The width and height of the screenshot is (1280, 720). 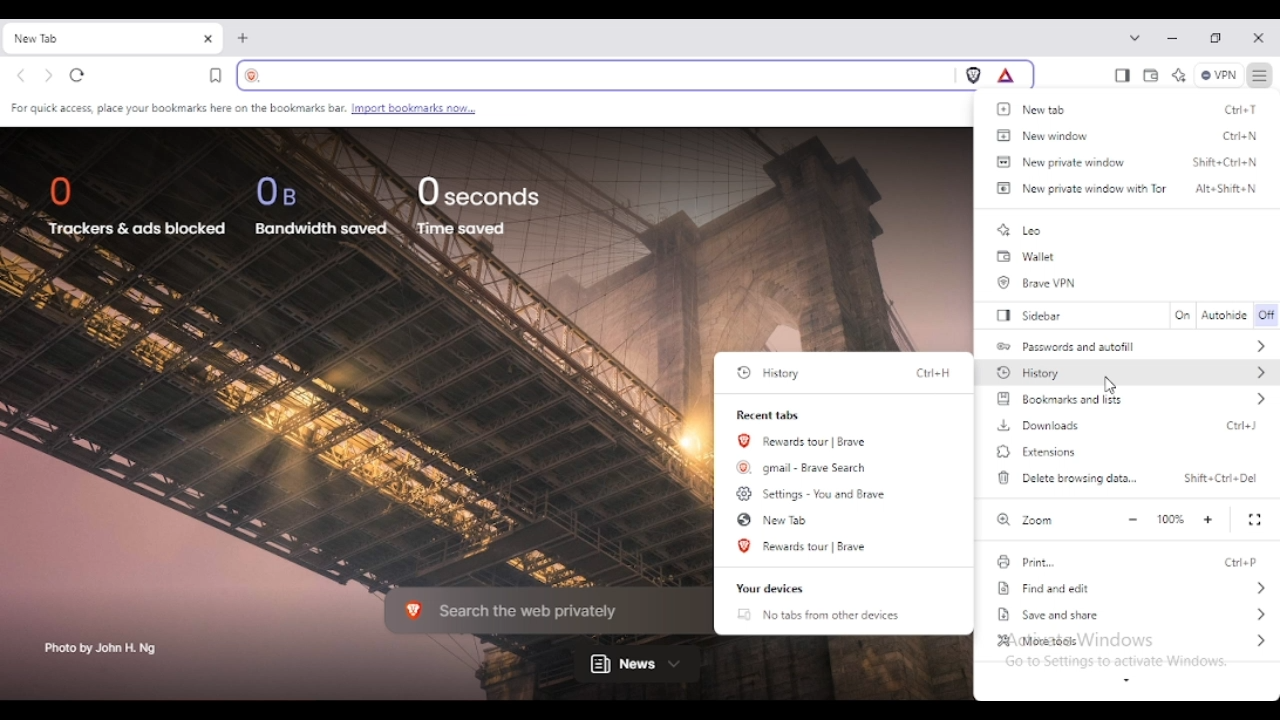 What do you see at coordinates (536, 609) in the screenshot?
I see `search the web privately` at bounding box center [536, 609].